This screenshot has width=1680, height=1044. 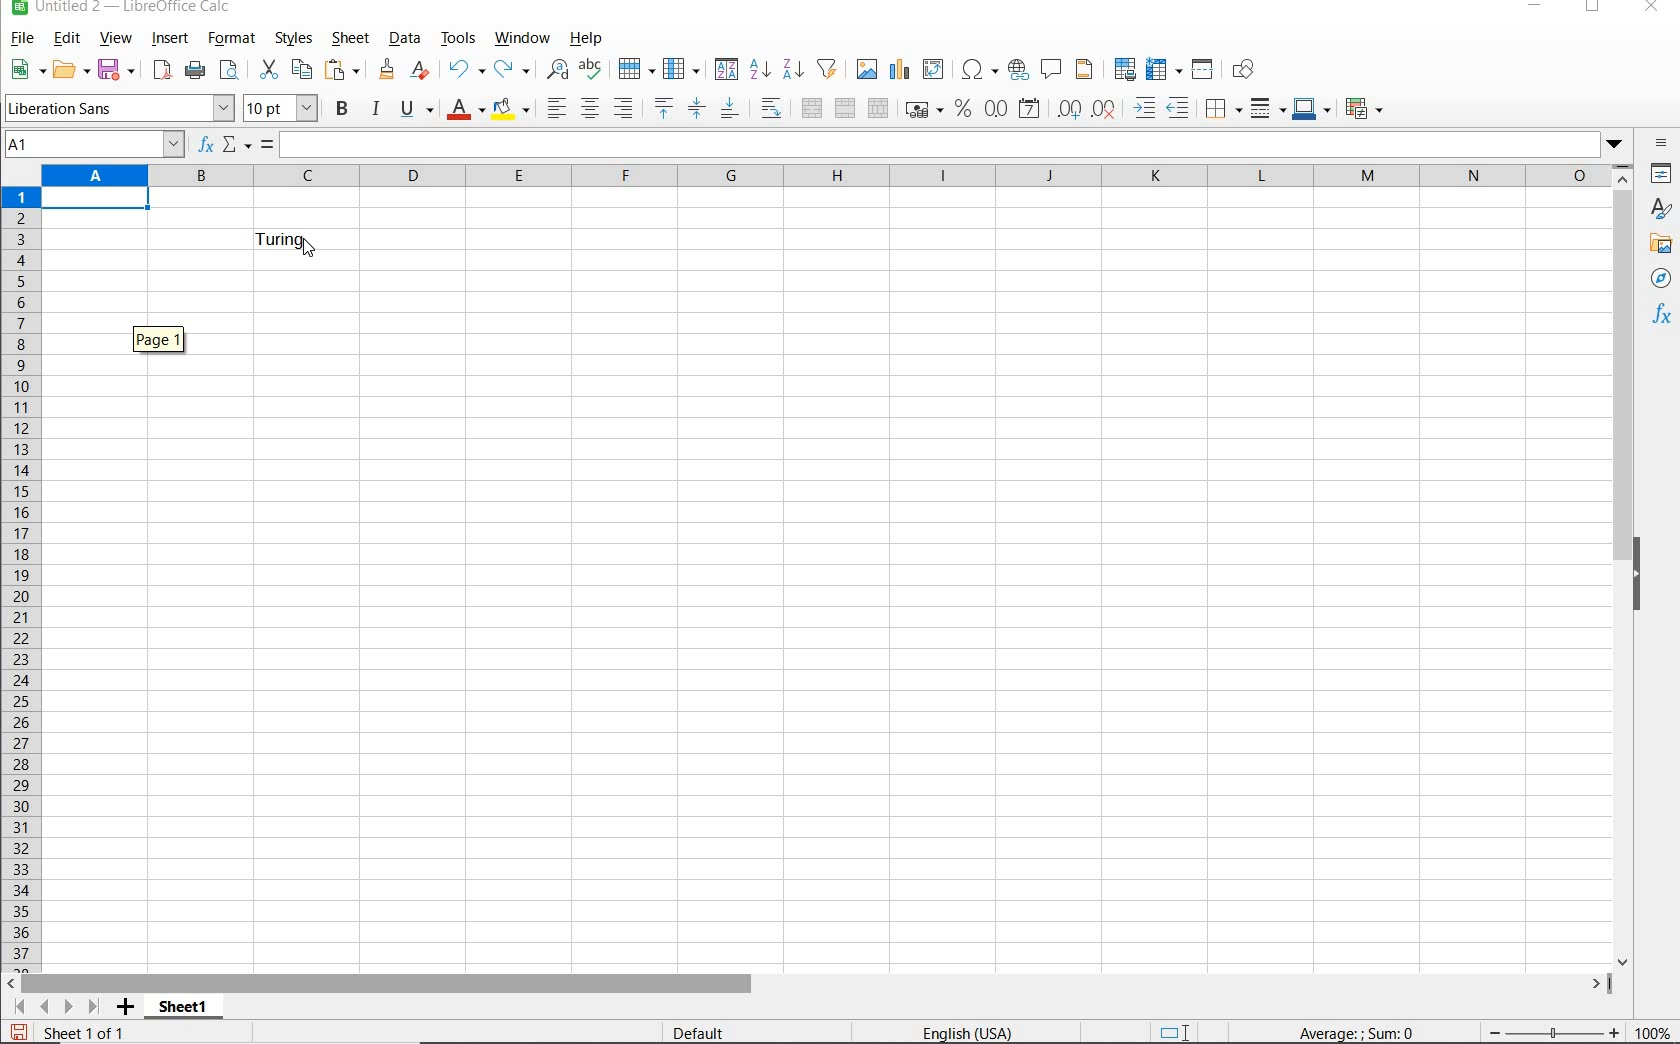 What do you see at coordinates (375, 108) in the screenshot?
I see `ITALIC` at bounding box center [375, 108].